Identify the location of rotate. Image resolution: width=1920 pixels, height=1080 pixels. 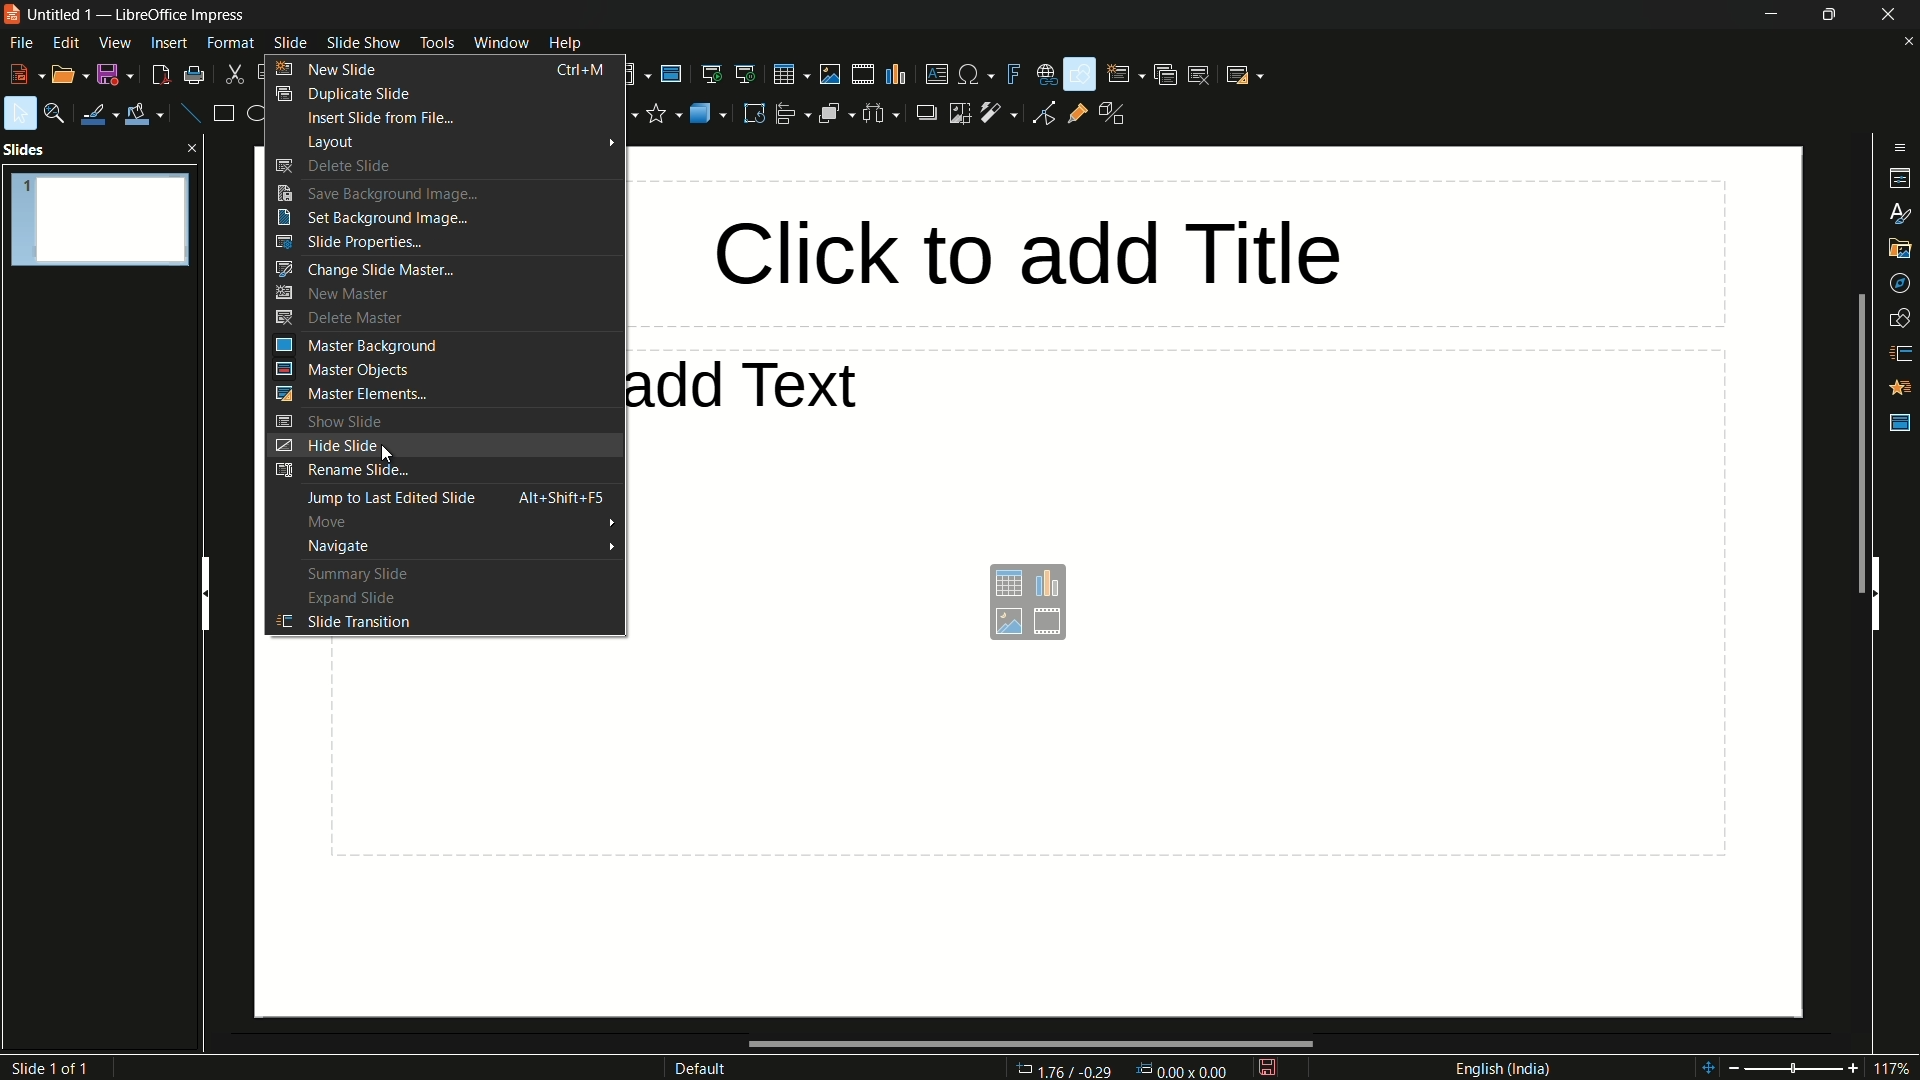
(754, 113).